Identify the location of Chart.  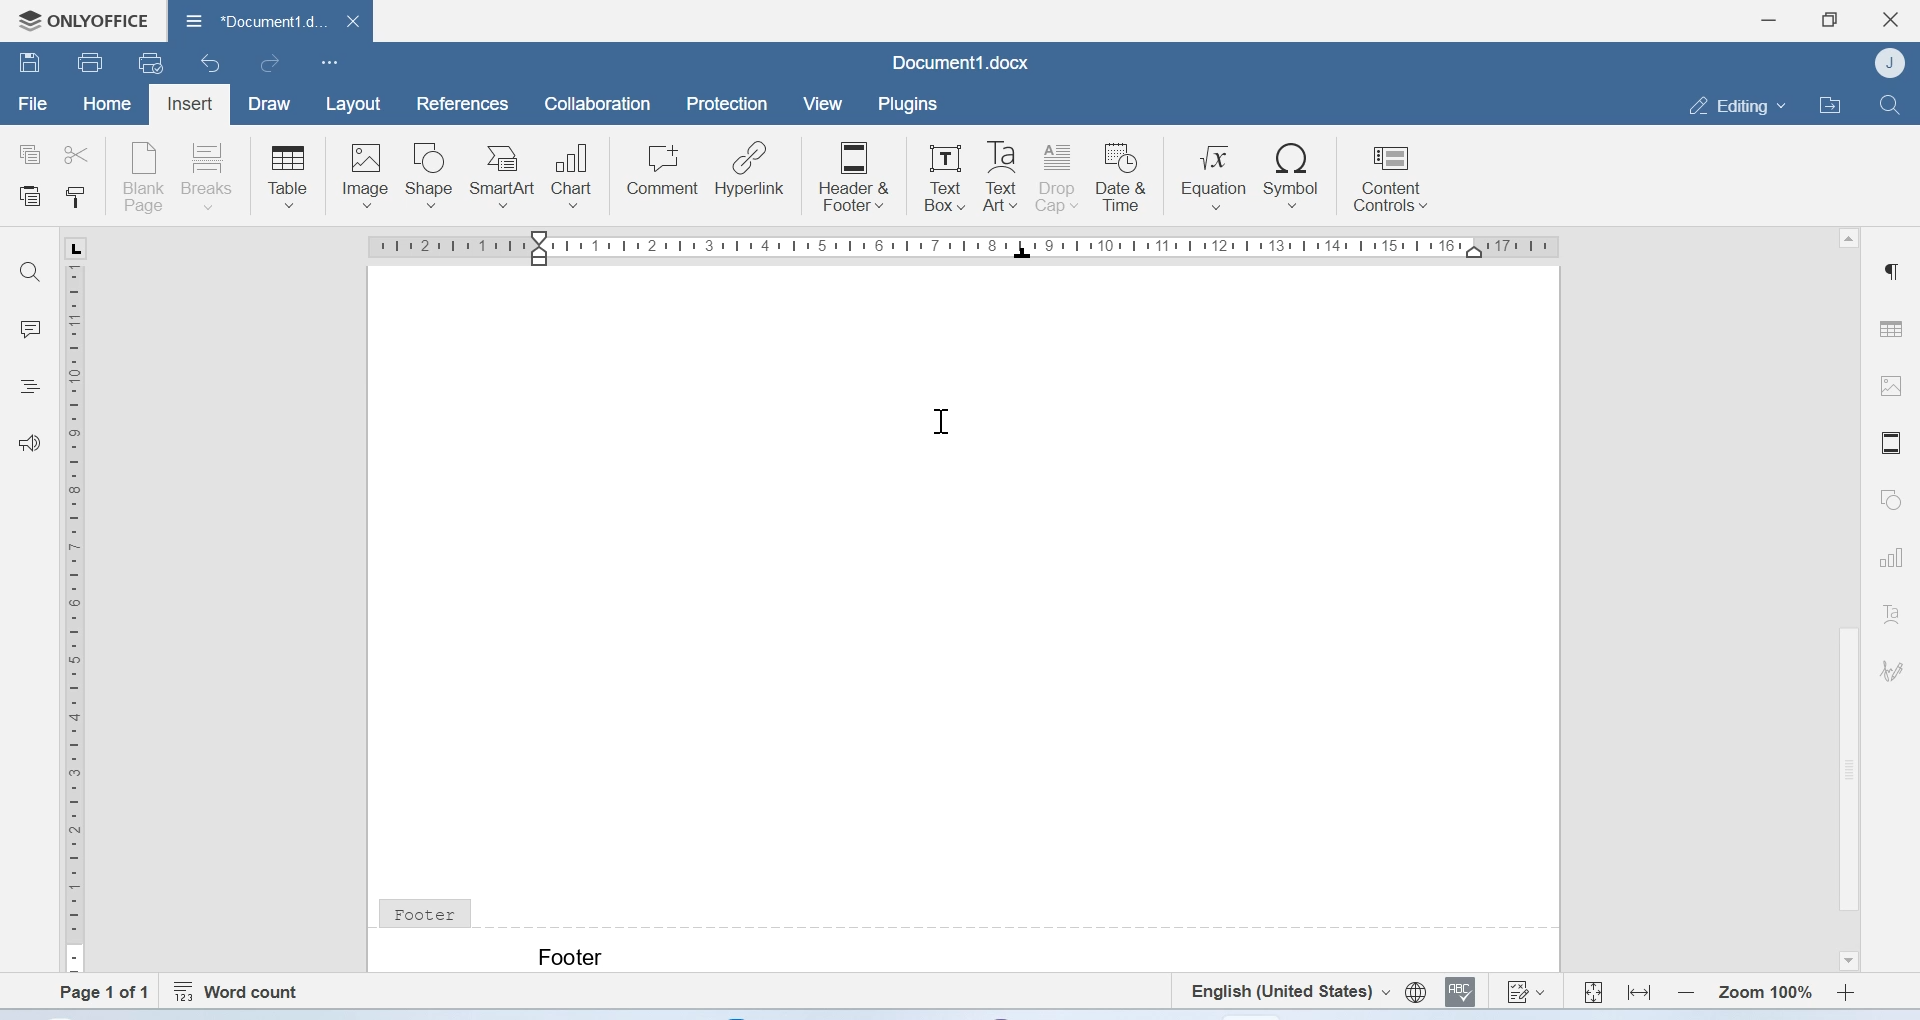
(579, 172).